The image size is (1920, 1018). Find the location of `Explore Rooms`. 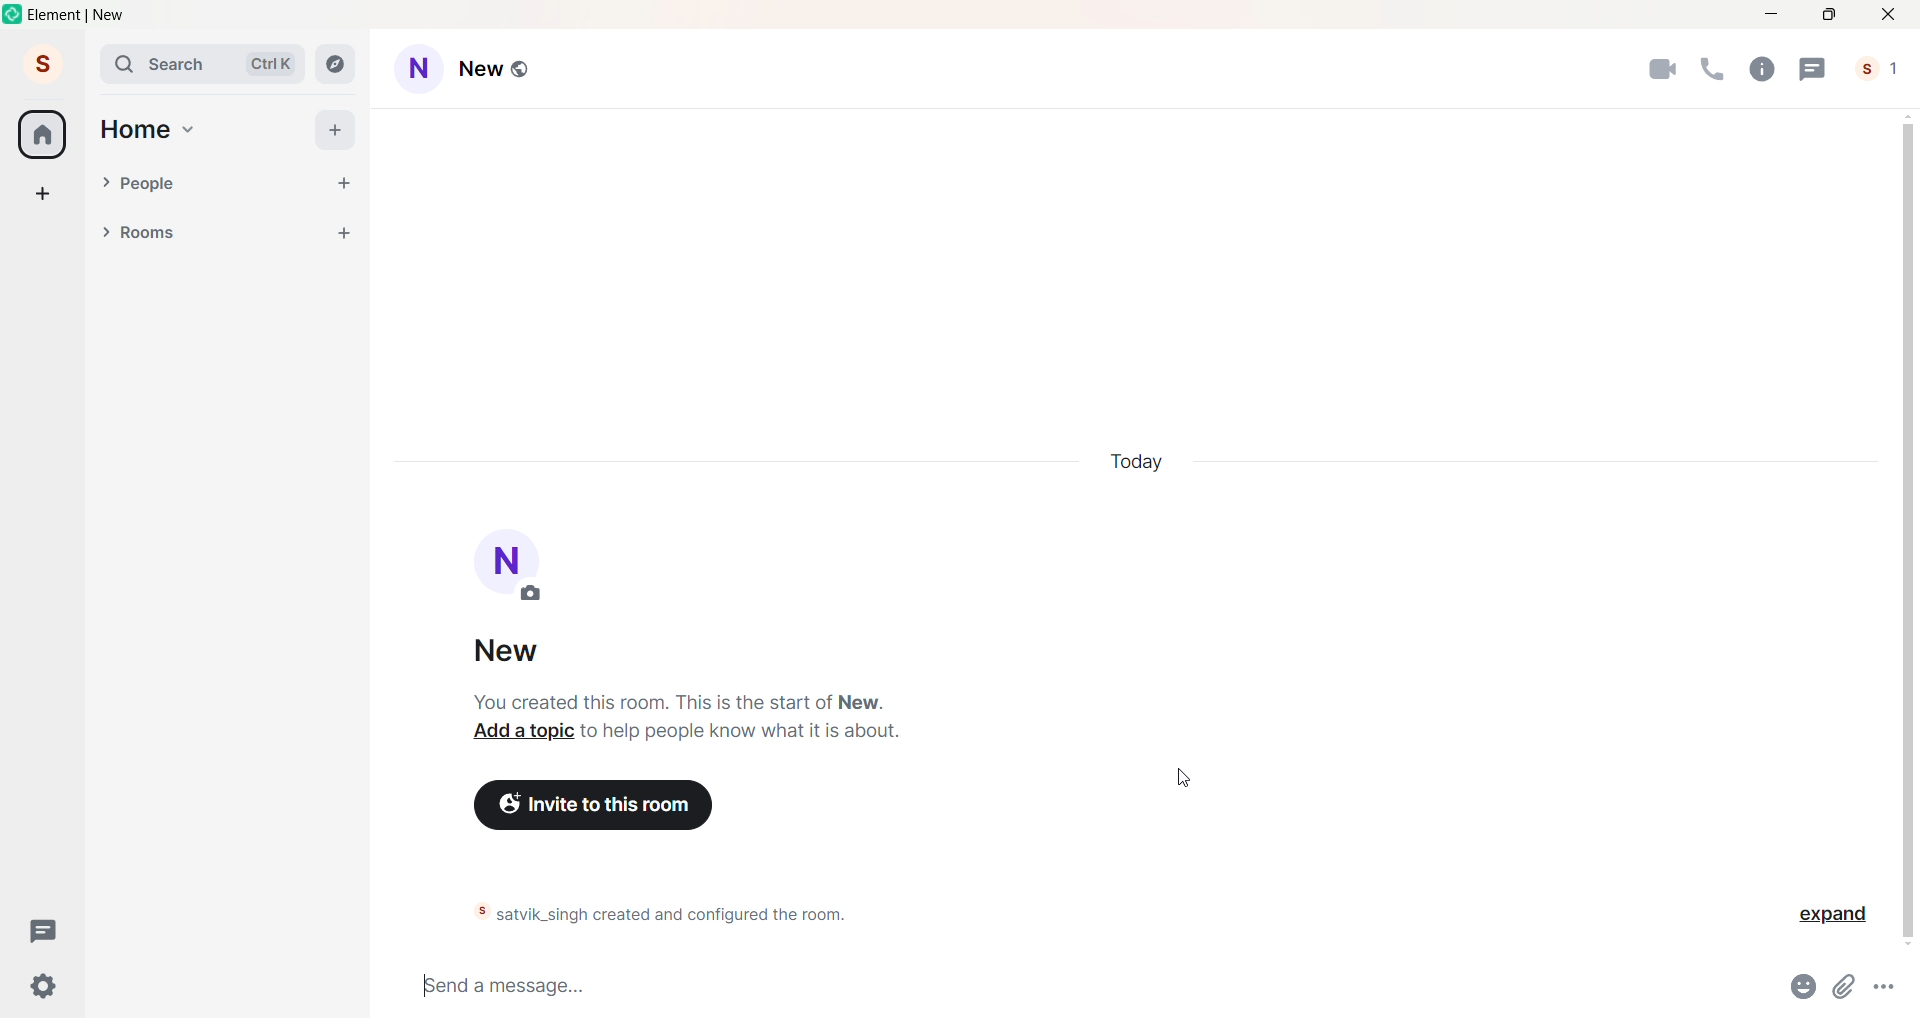

Explore Rooms is located at coordinates (336, 64).